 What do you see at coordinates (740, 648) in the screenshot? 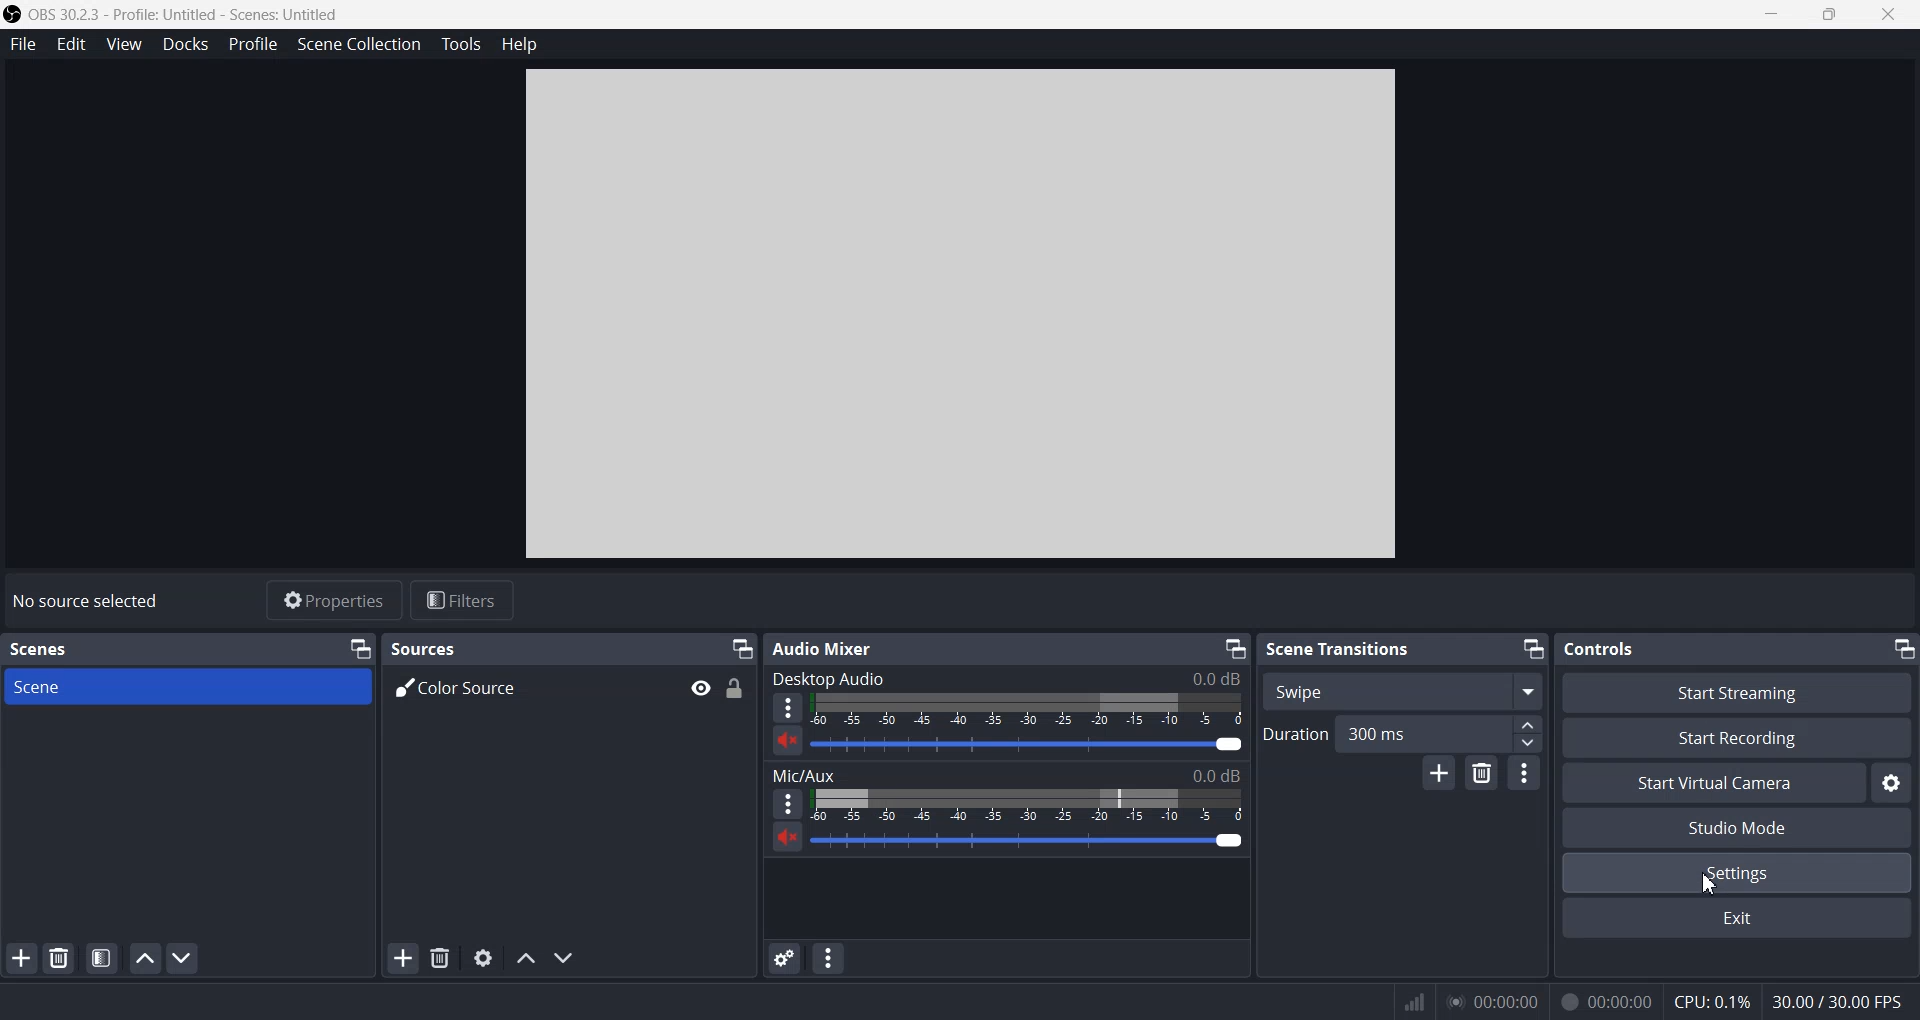
I see `Minimize` at bounding box center [740, 648].